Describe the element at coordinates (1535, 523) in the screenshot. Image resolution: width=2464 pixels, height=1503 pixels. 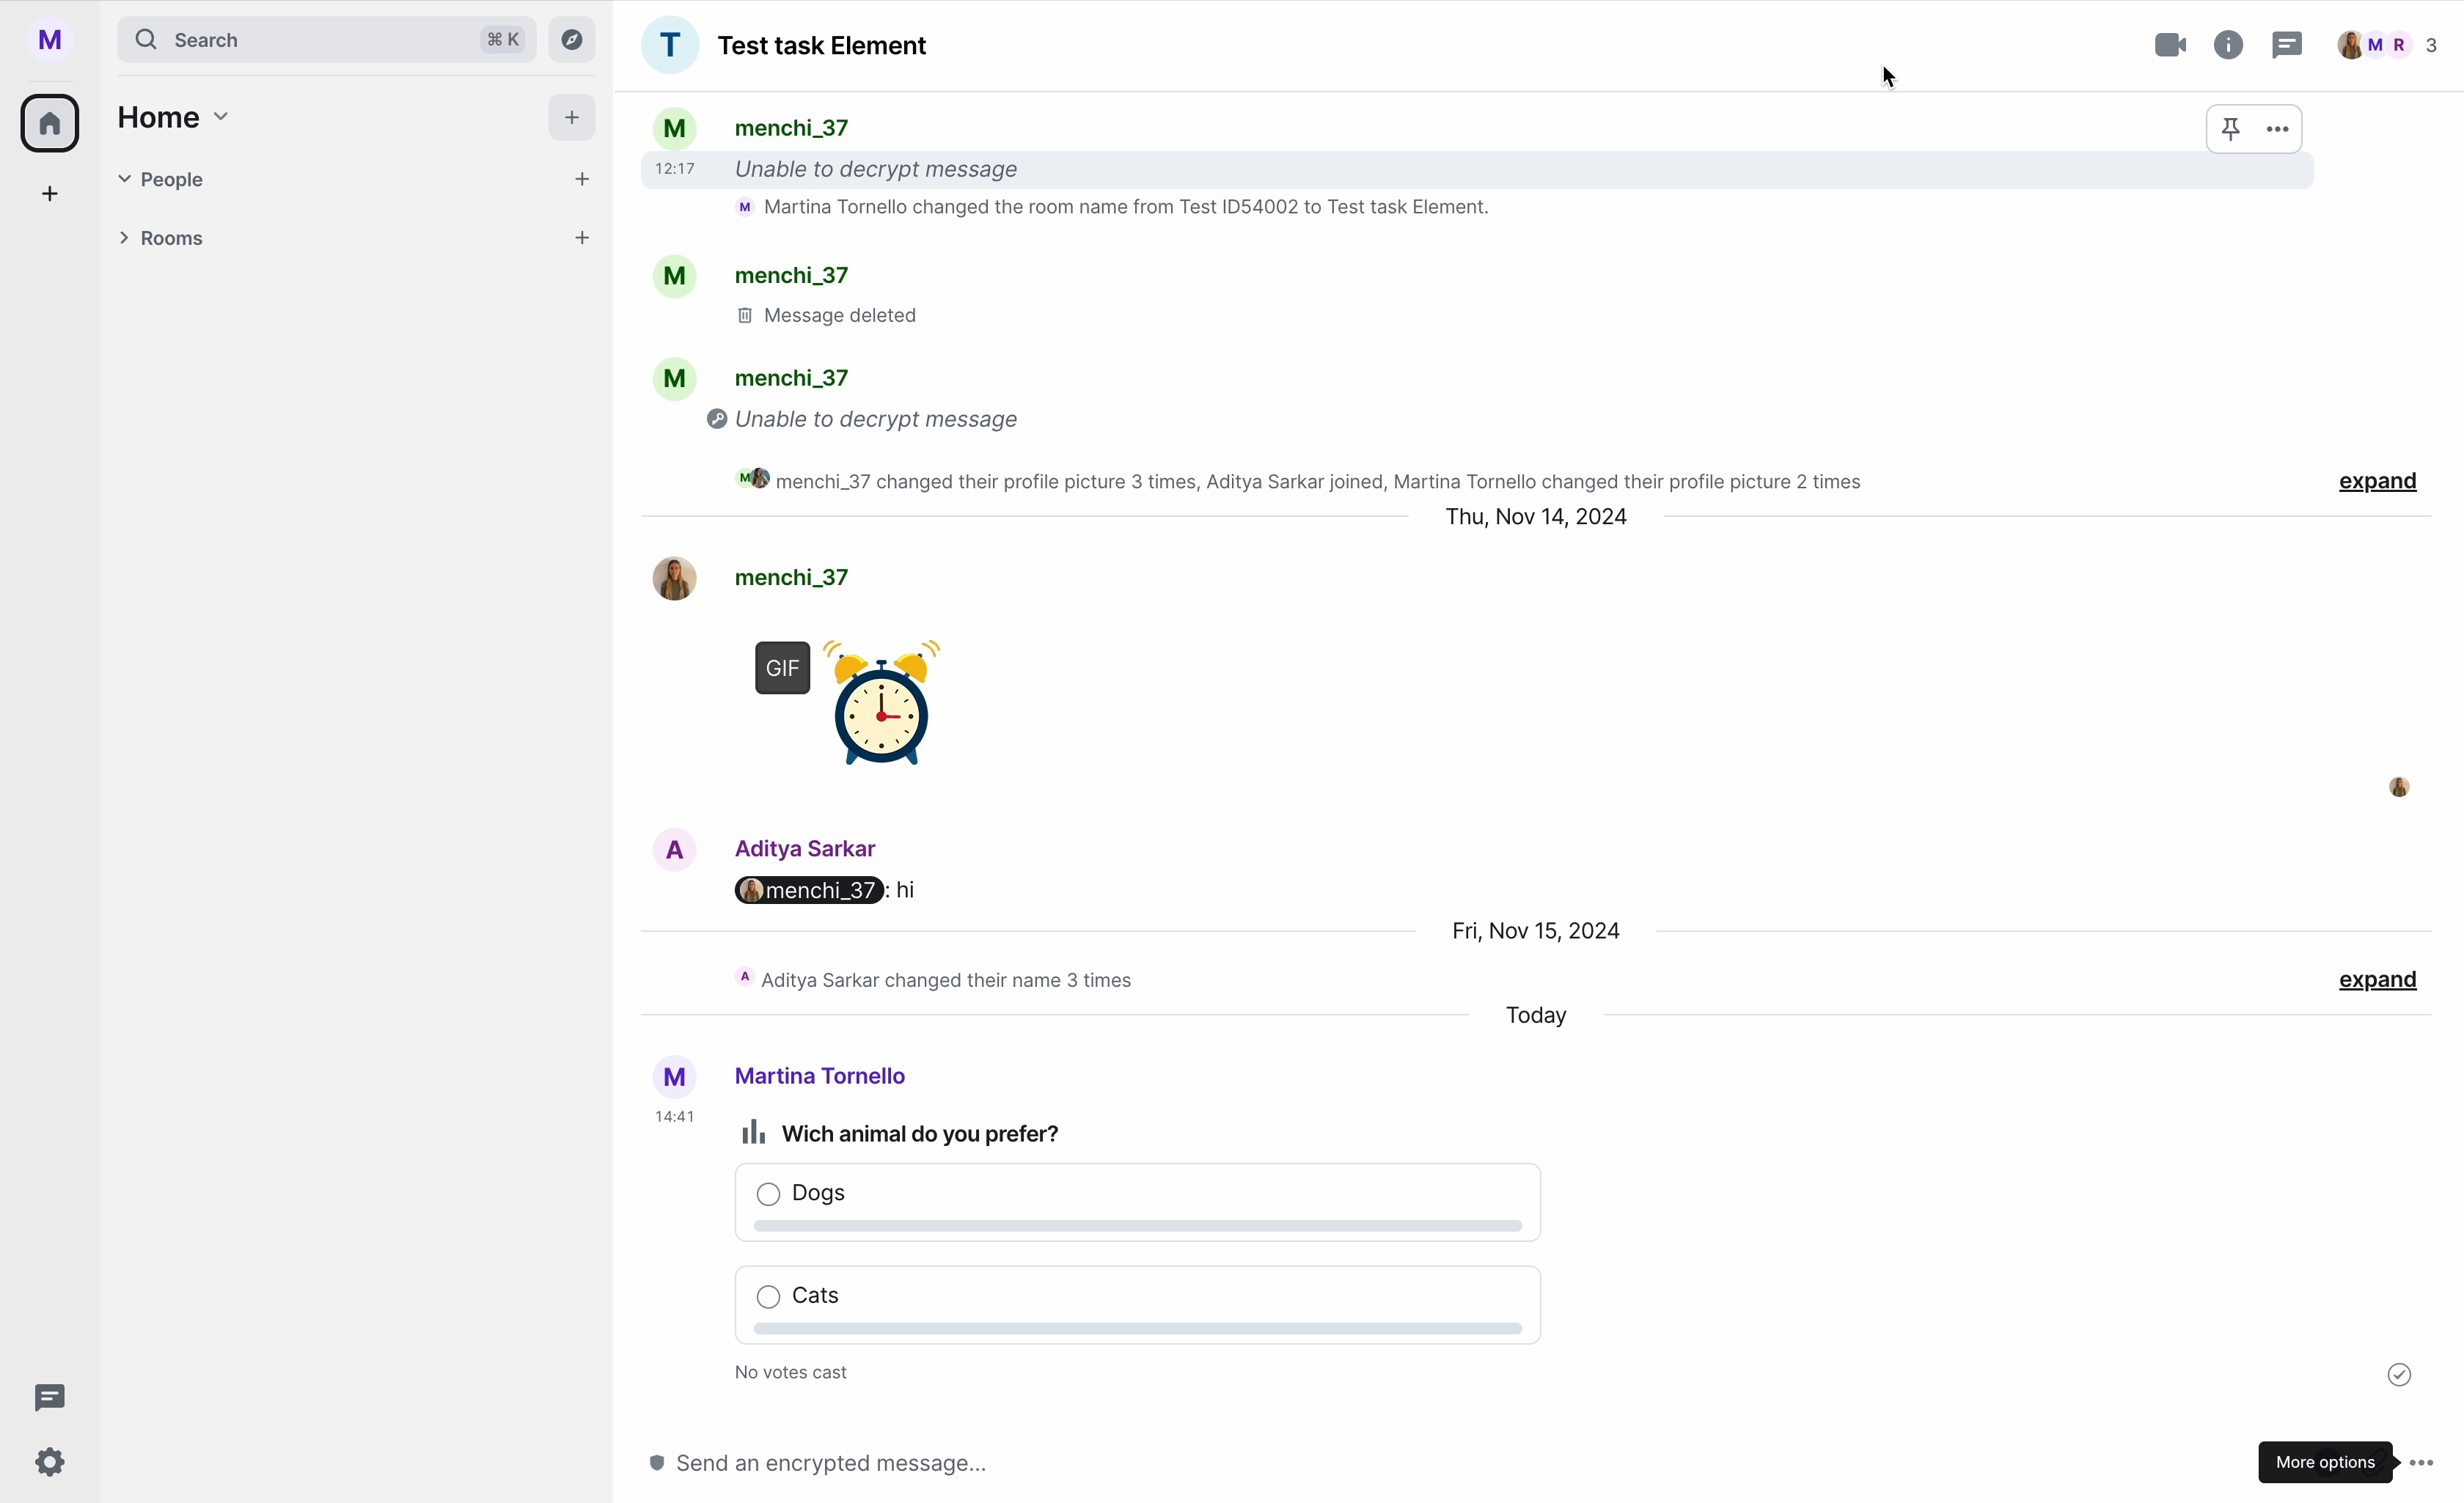
I see `date` at that location.